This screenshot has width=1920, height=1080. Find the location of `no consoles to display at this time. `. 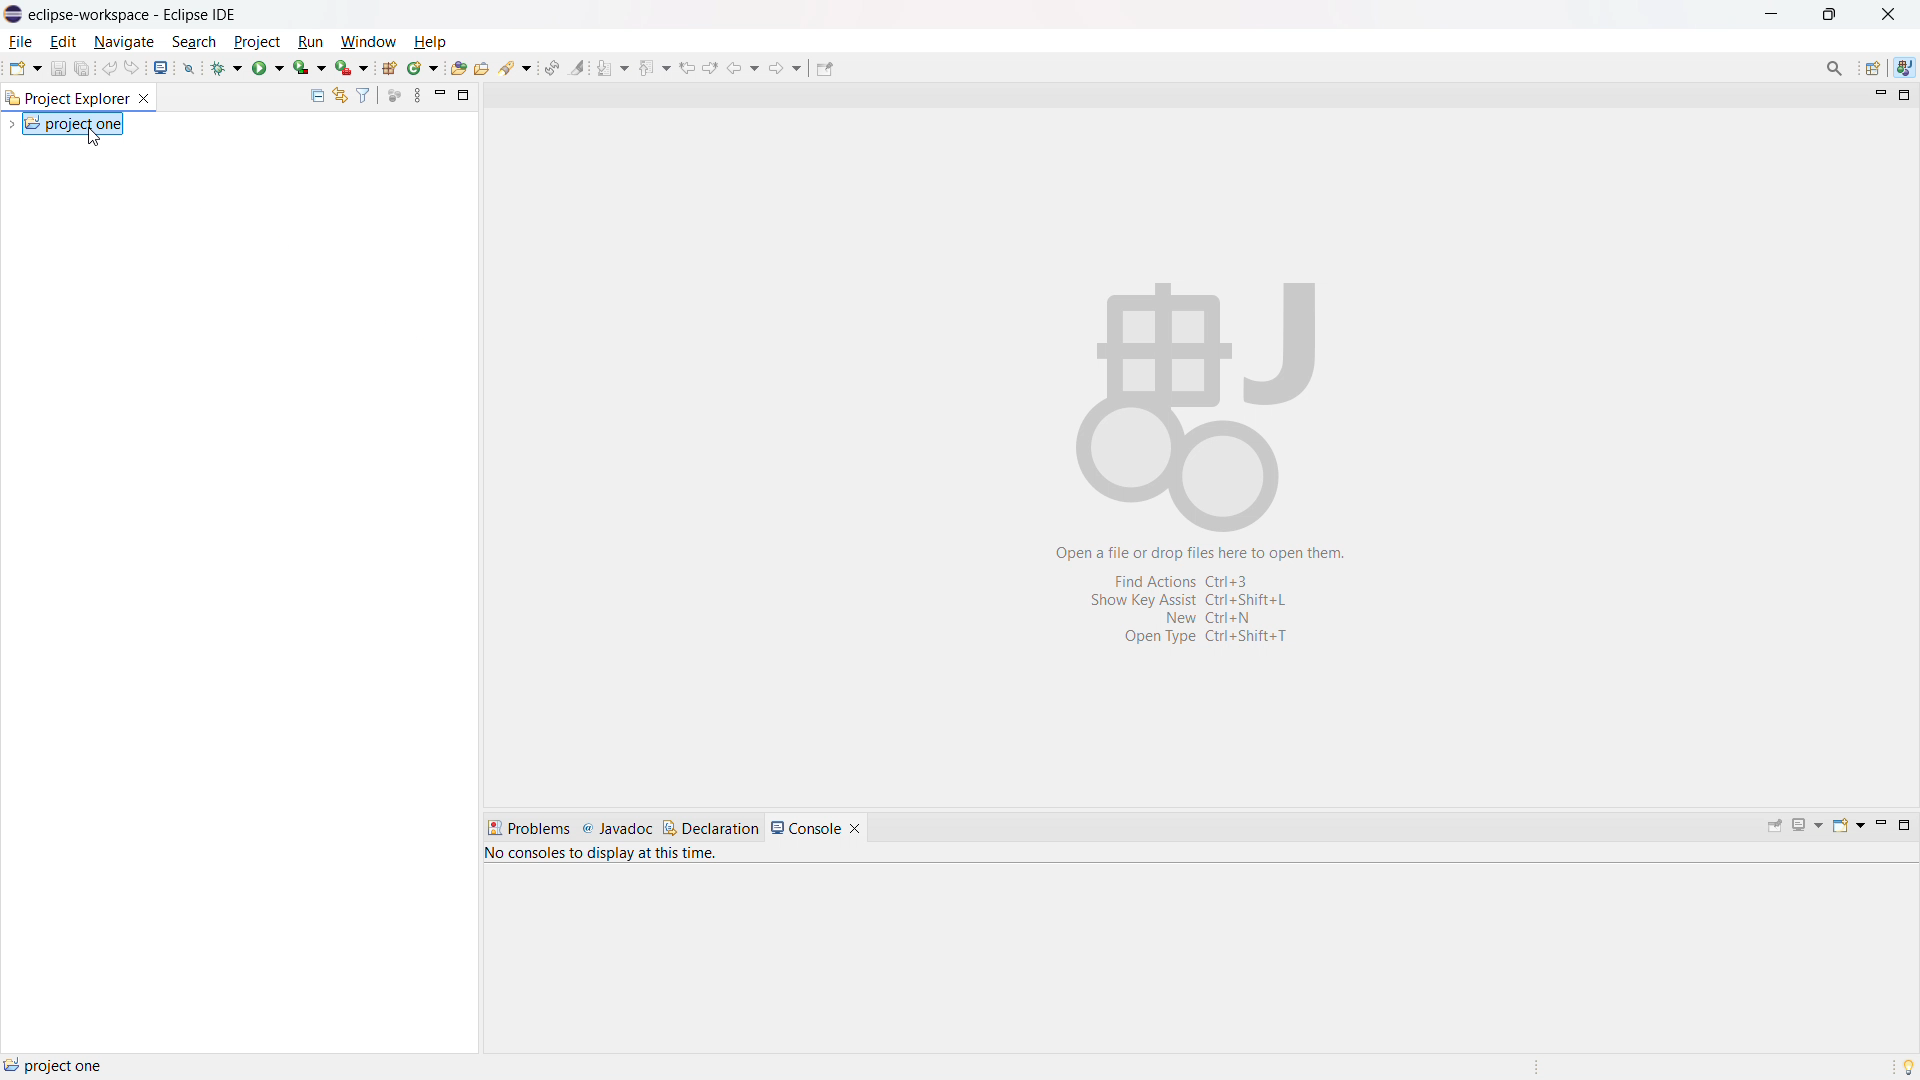

no consoles to display at this time.  is located at coordinates (605, 857).